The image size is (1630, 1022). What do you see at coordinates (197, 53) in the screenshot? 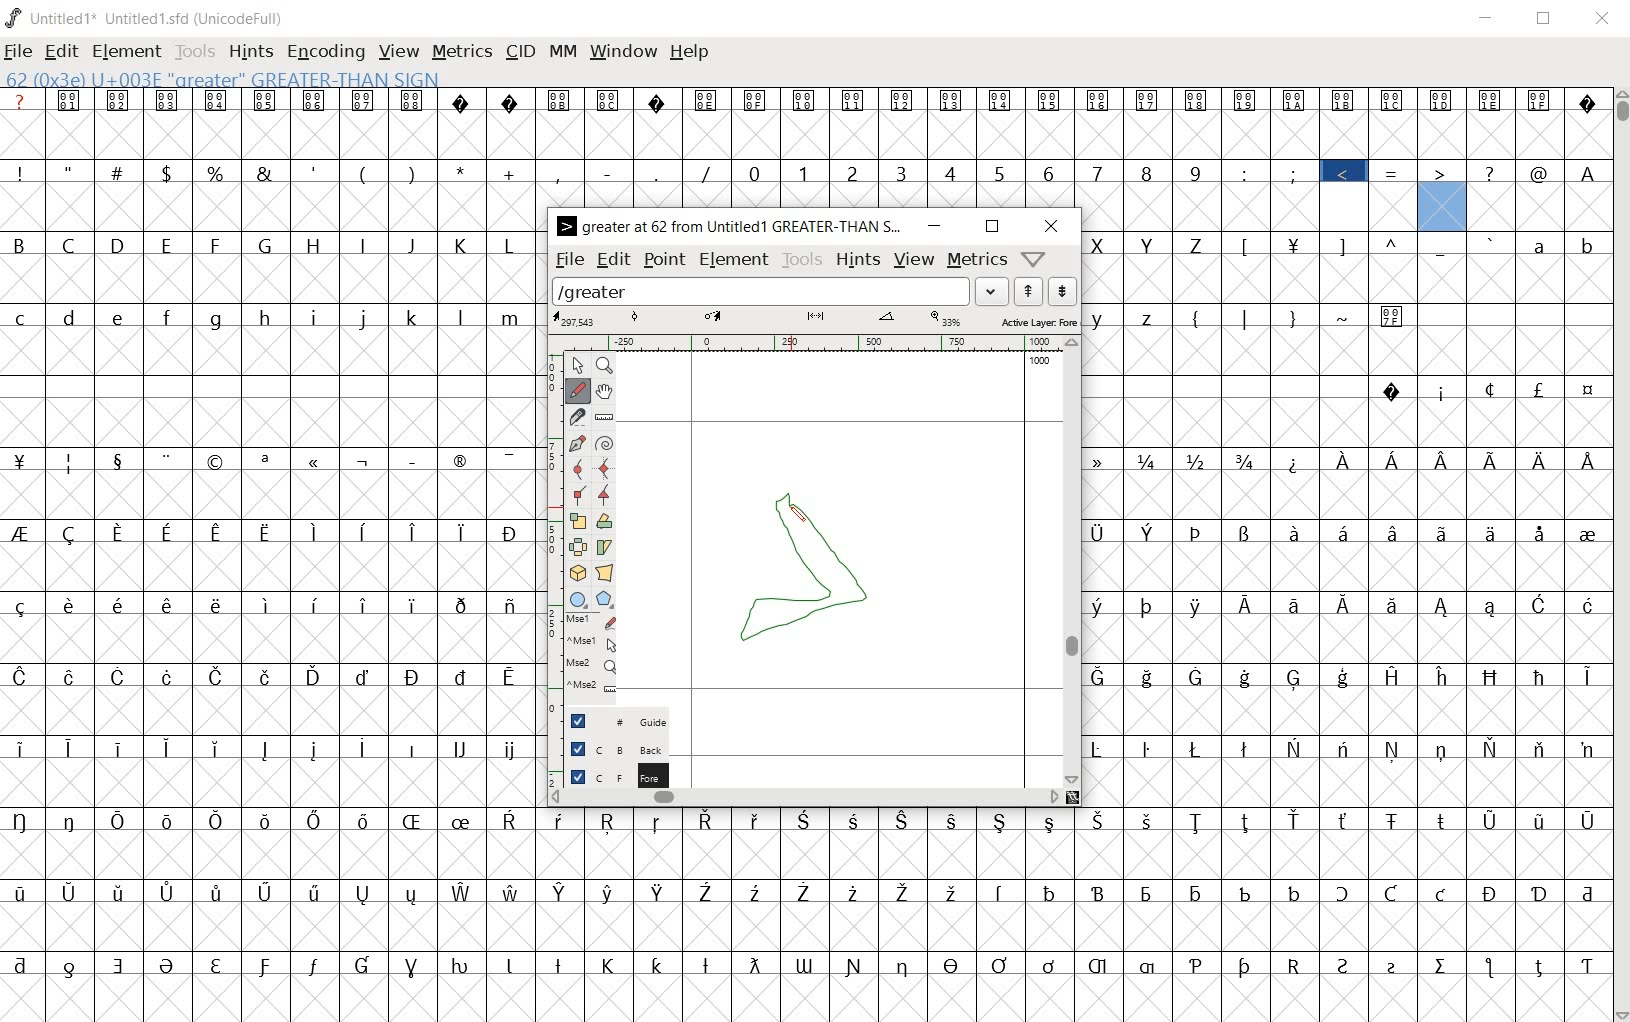
I see `tools` at bounding box center [197, 53].